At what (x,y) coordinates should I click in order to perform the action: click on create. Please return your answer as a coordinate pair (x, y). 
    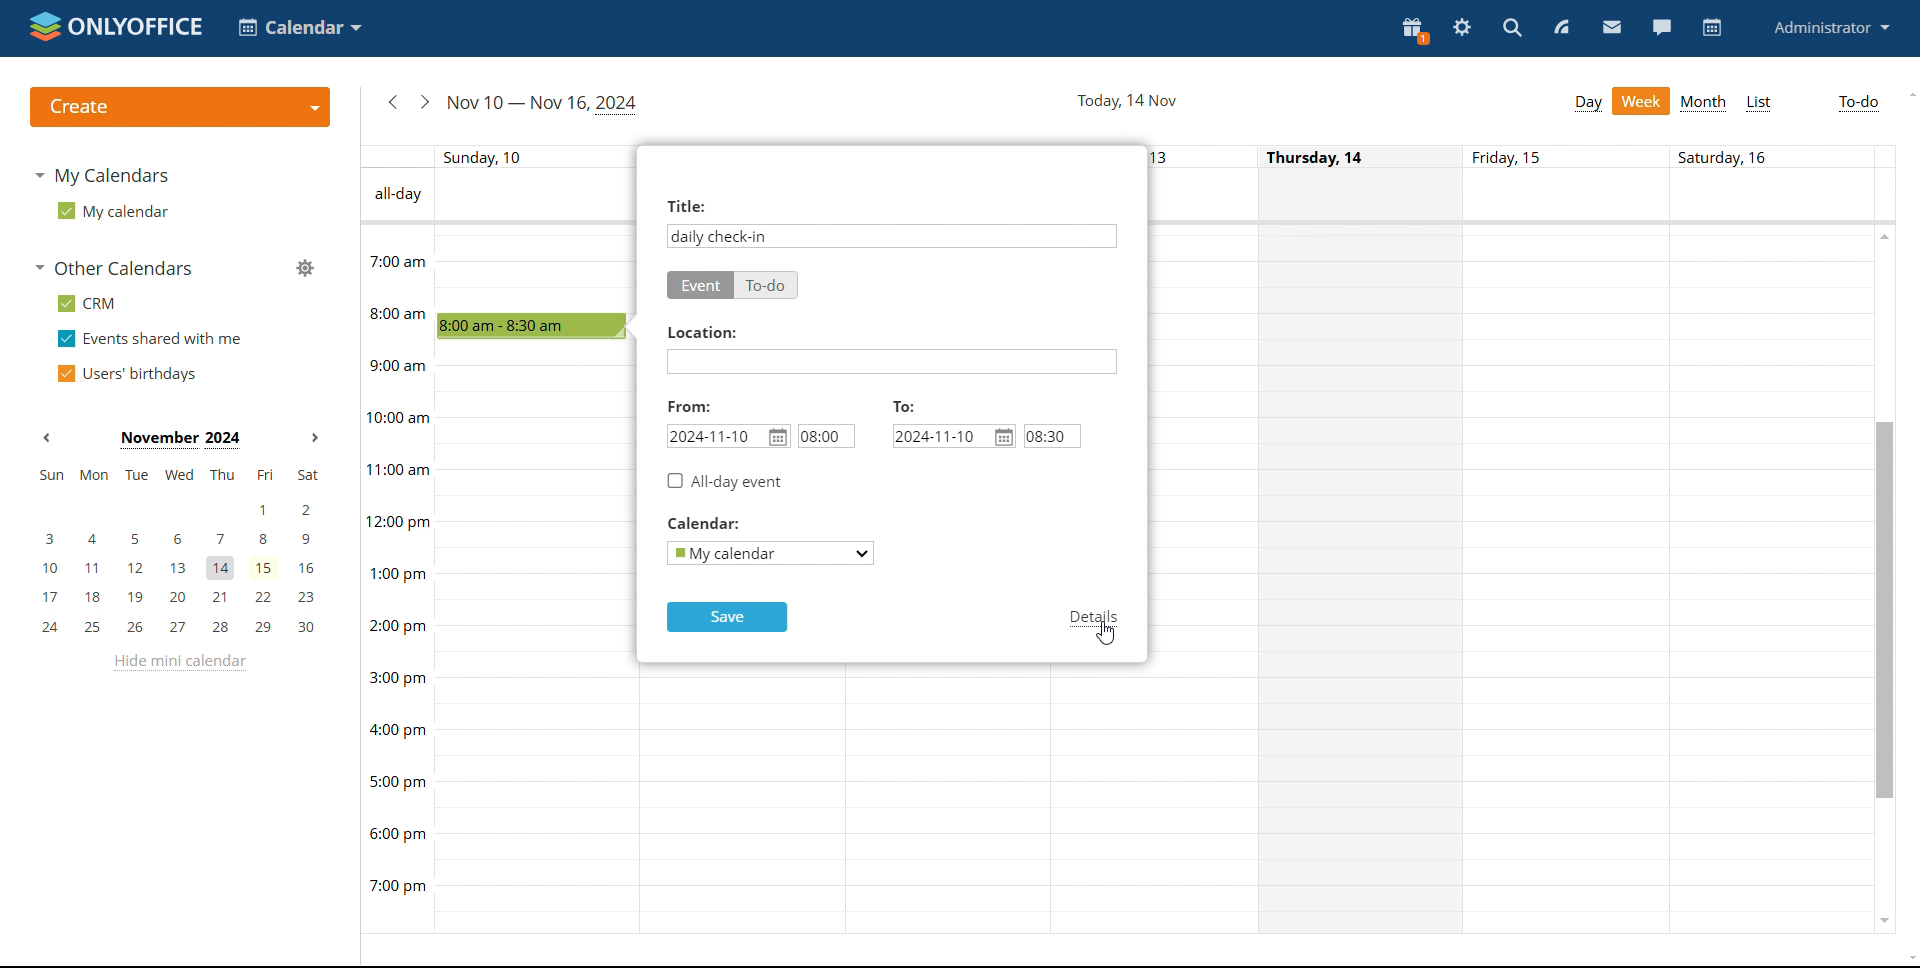
    Looking at the image, I should click on (179, 107).